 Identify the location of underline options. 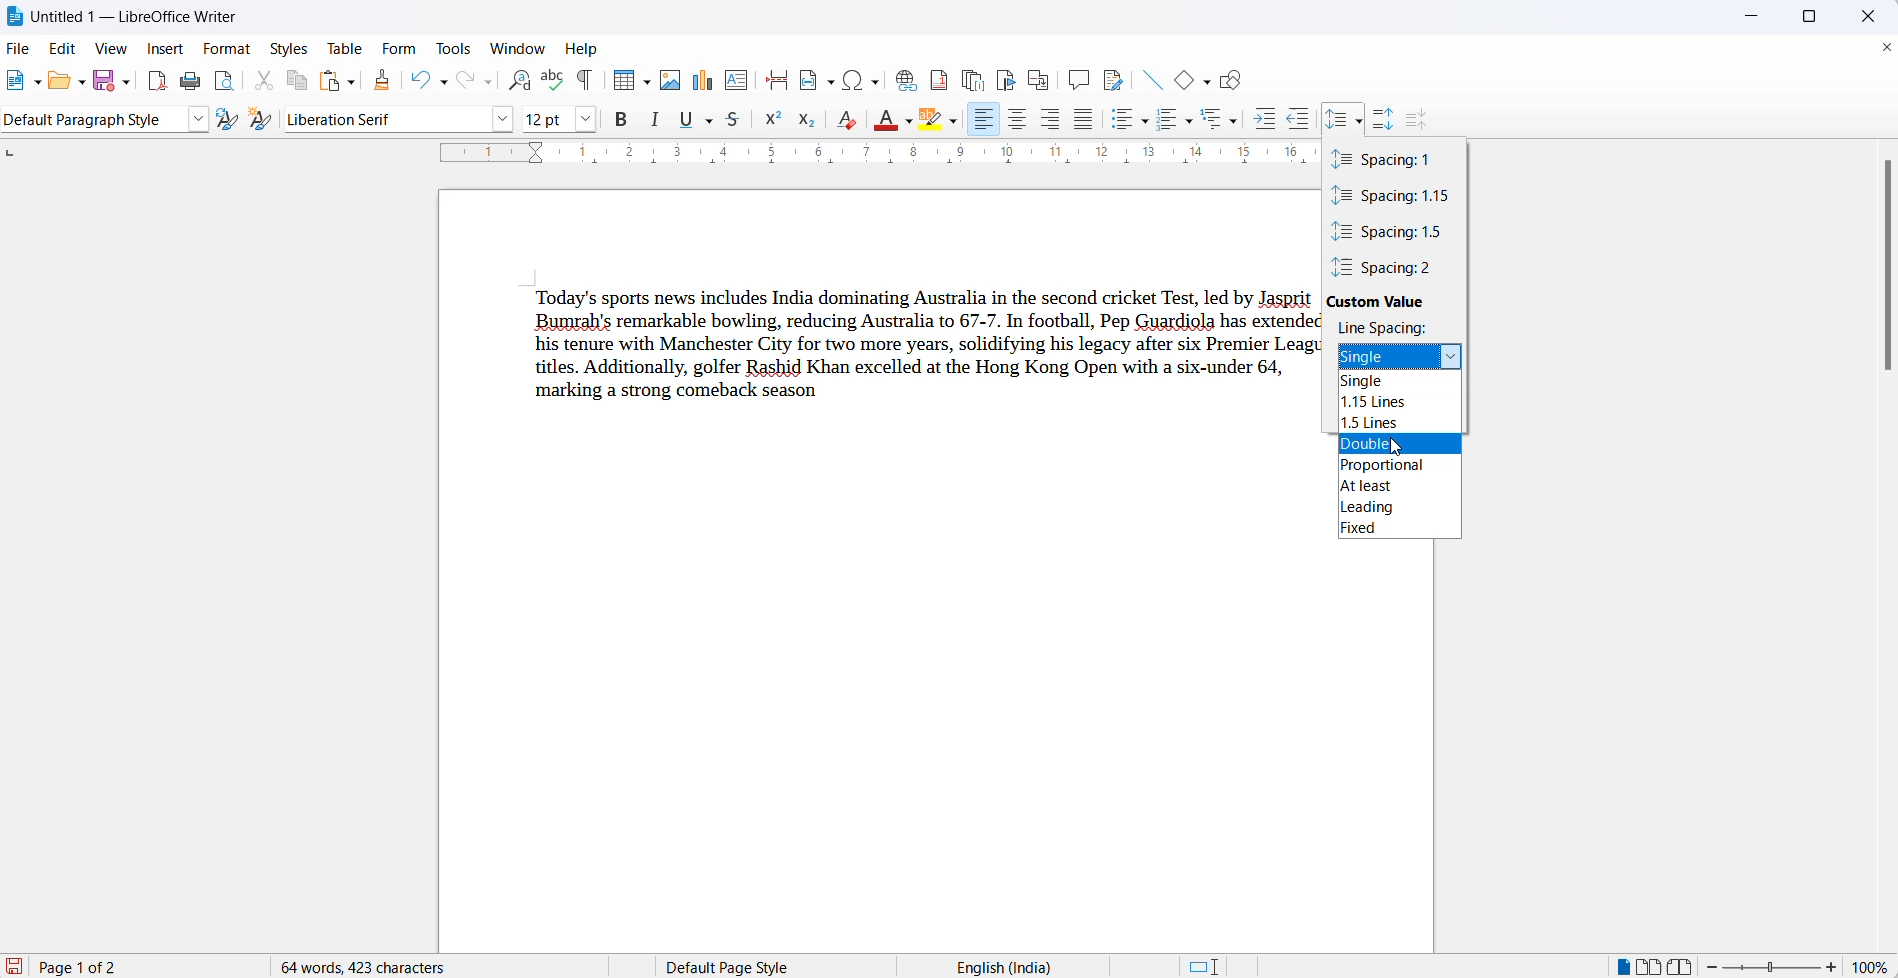
(709, 122).